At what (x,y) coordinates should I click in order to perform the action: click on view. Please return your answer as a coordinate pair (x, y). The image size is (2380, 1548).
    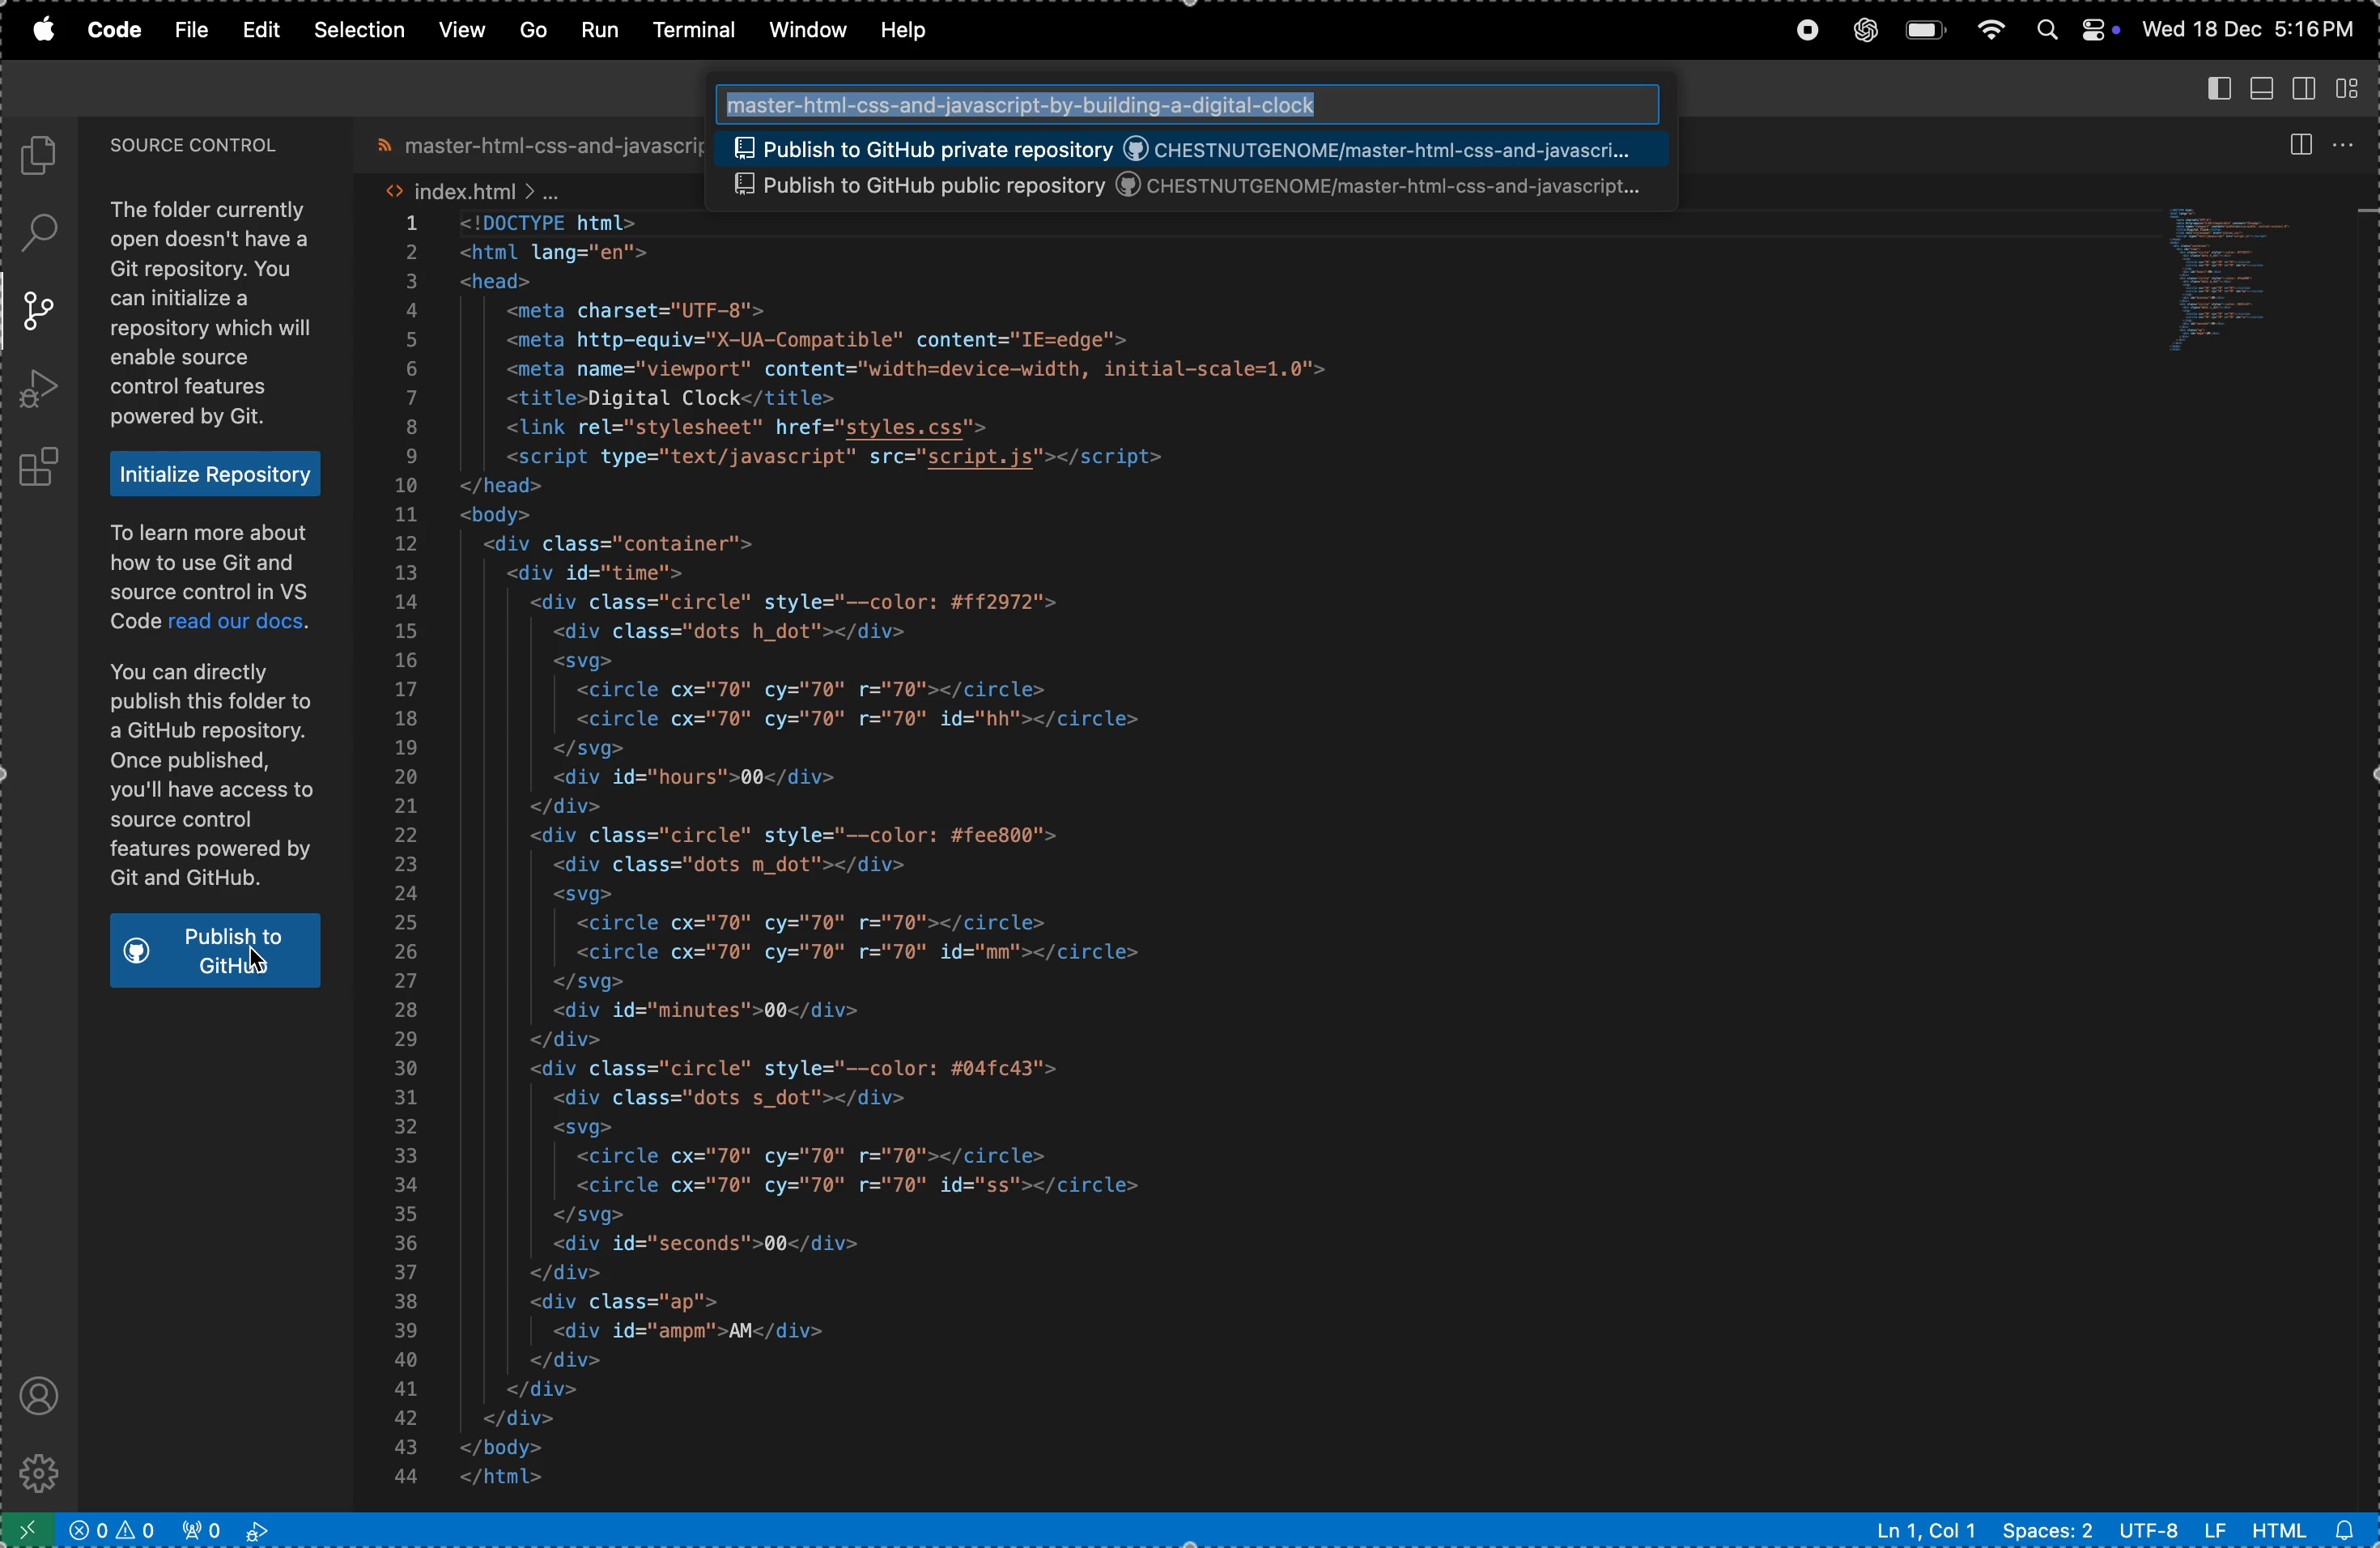
    Looking at the image, I should click on (460, 28).